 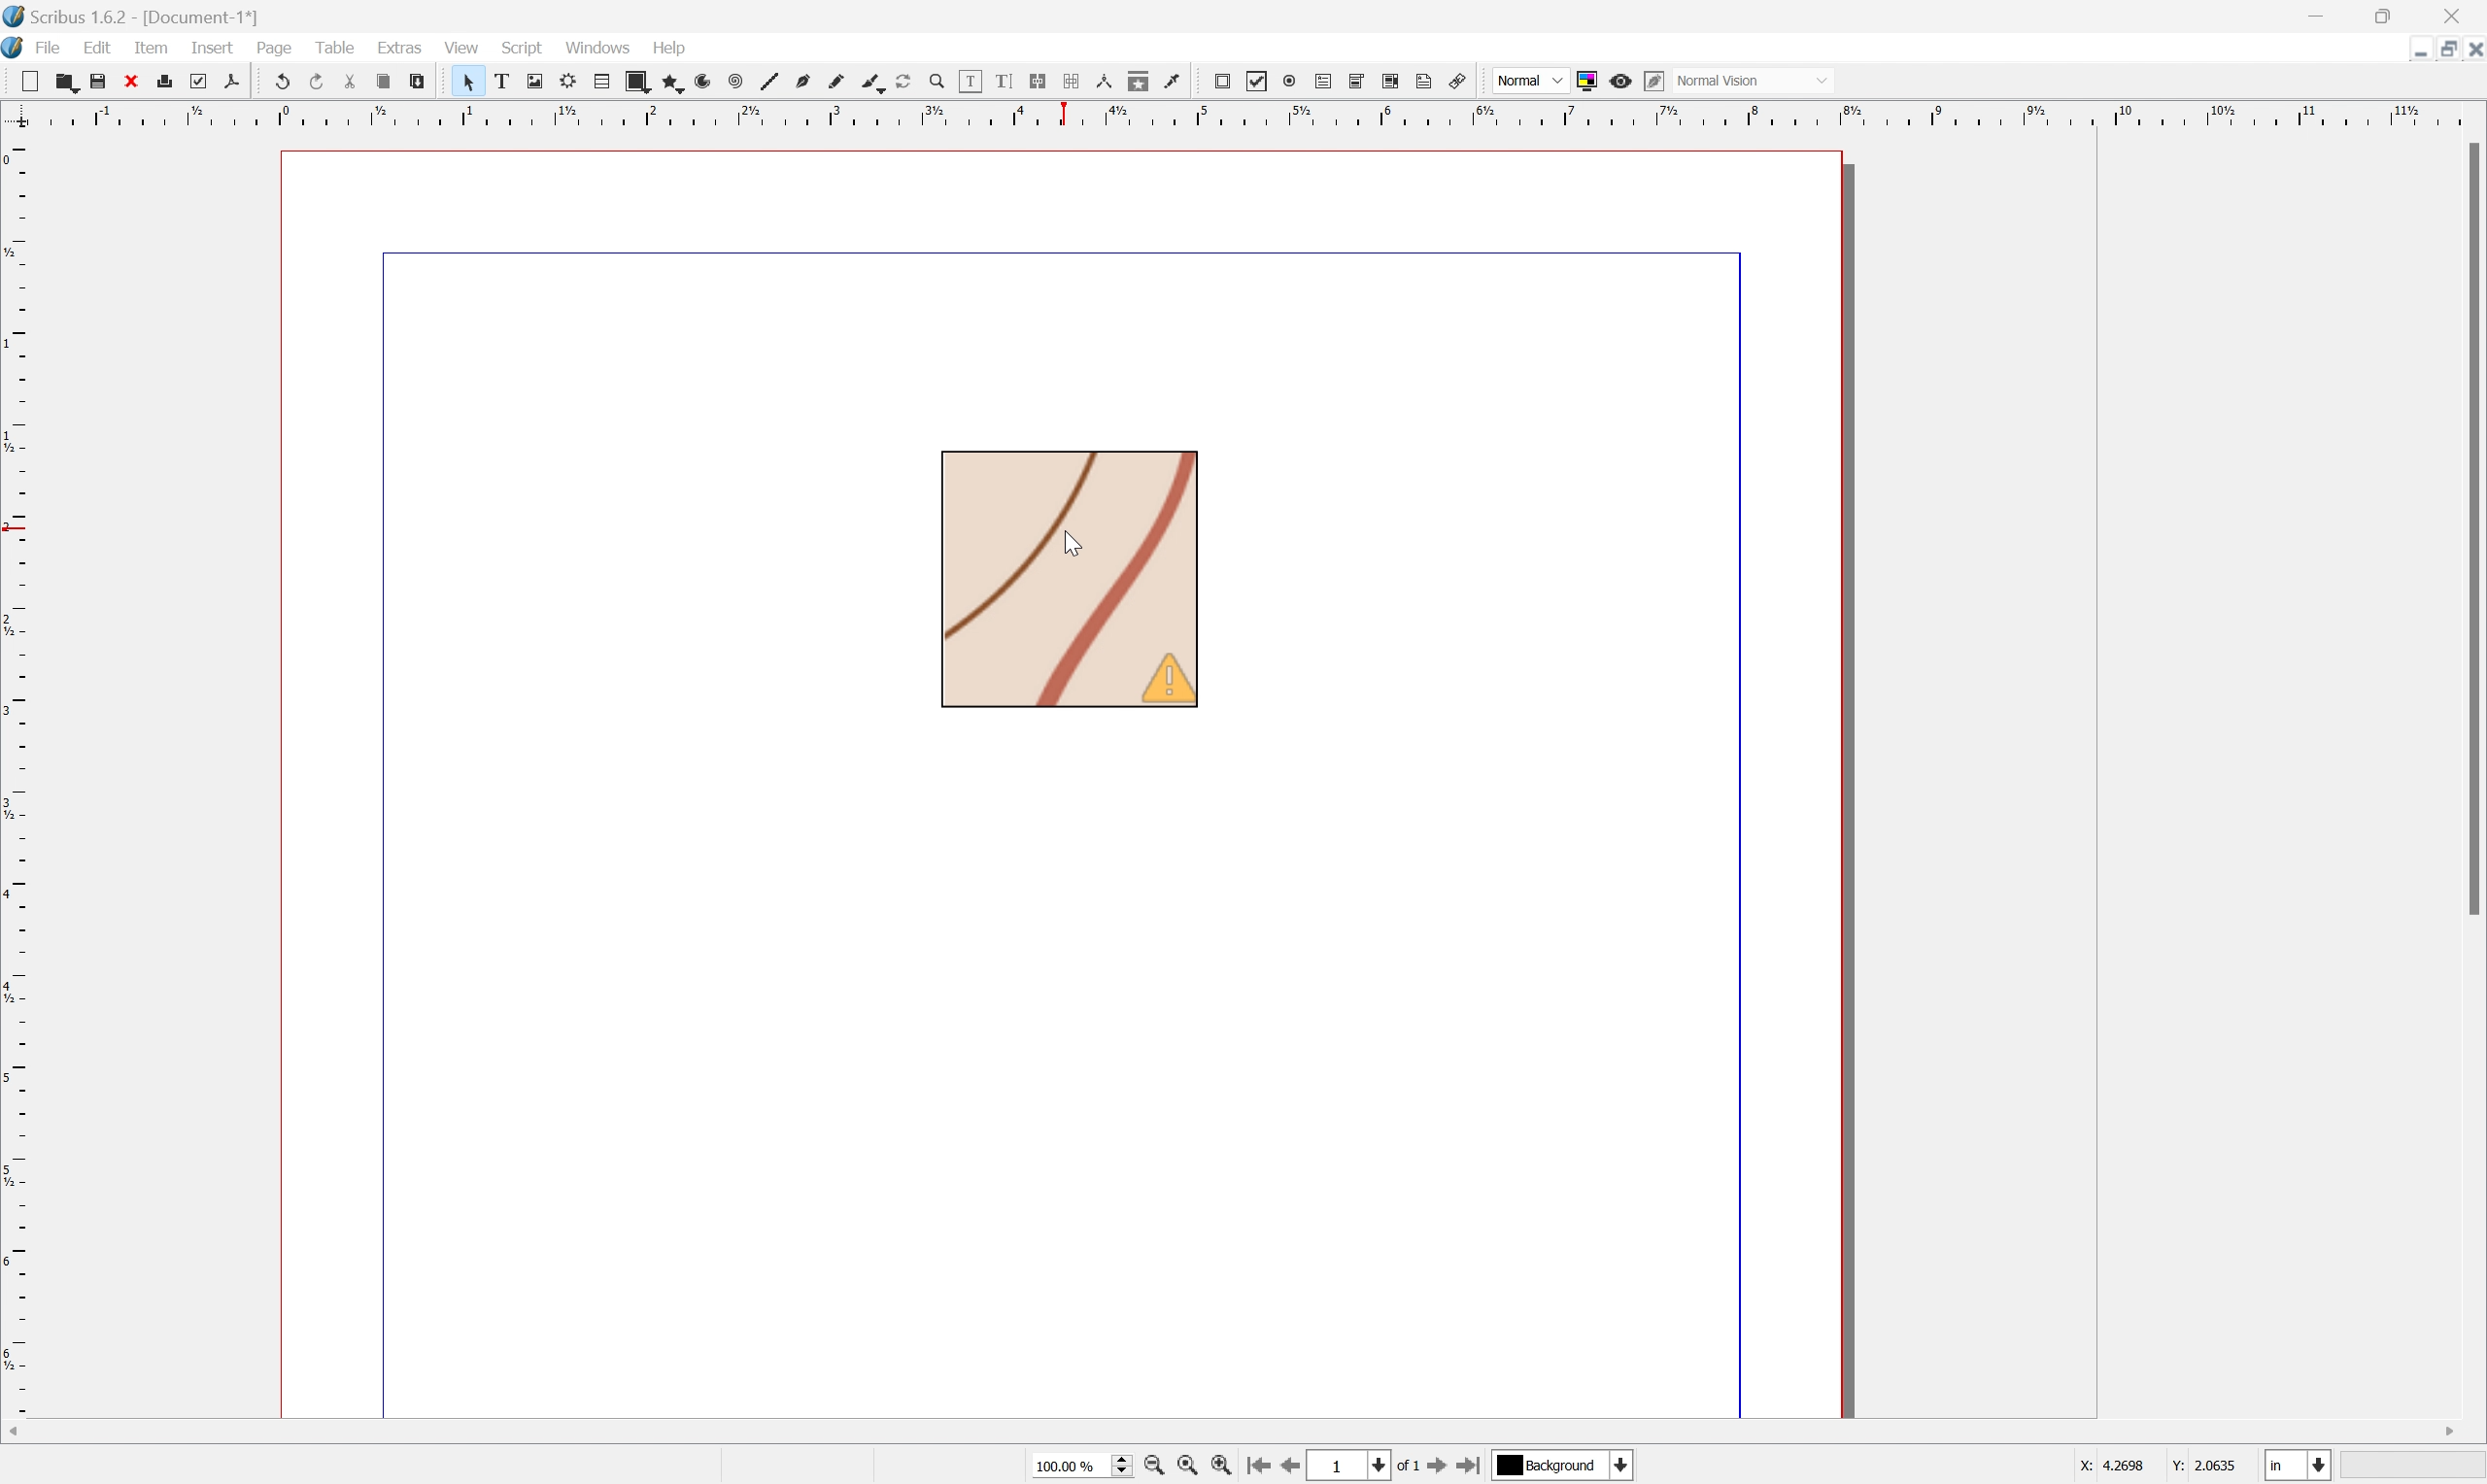 What do you see at coordinates (1353, 1466) in the screenshot?
I see `Select the current page` at bounding box center [1353, 1466].